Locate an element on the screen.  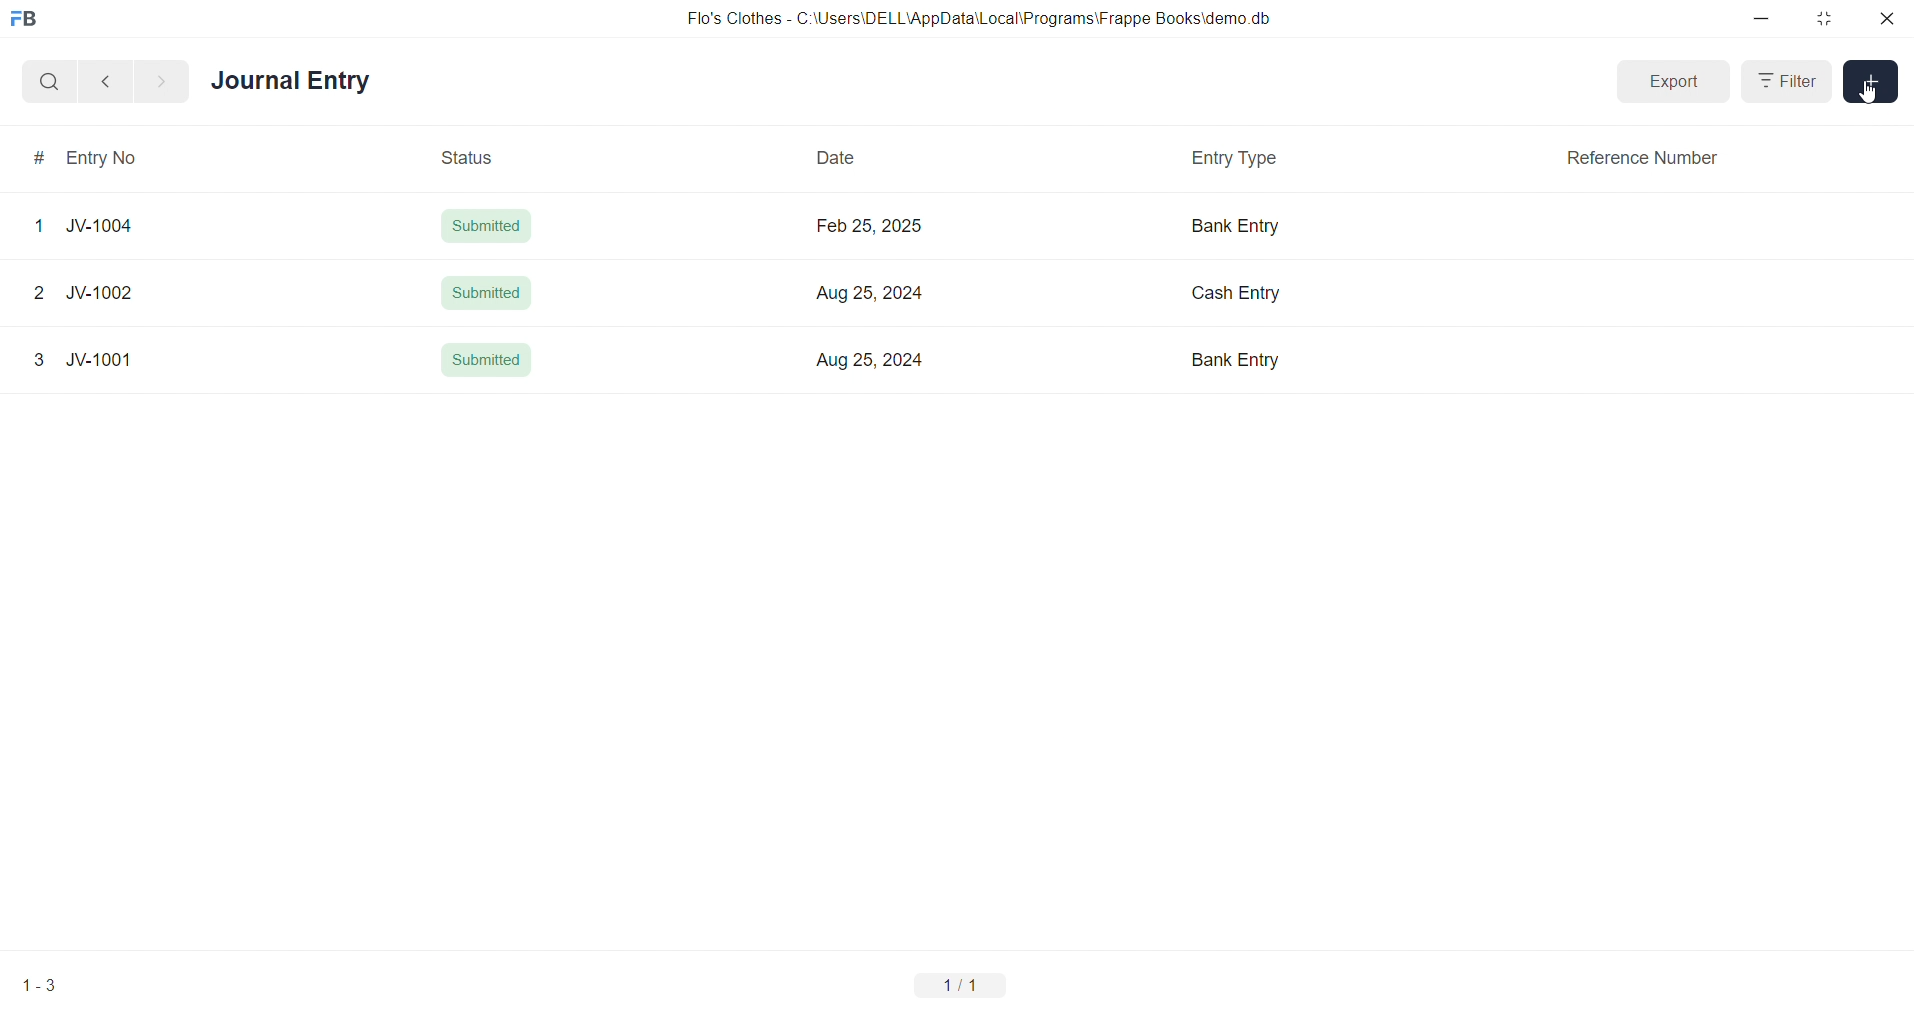
2 is located at coordinates (37, 293).